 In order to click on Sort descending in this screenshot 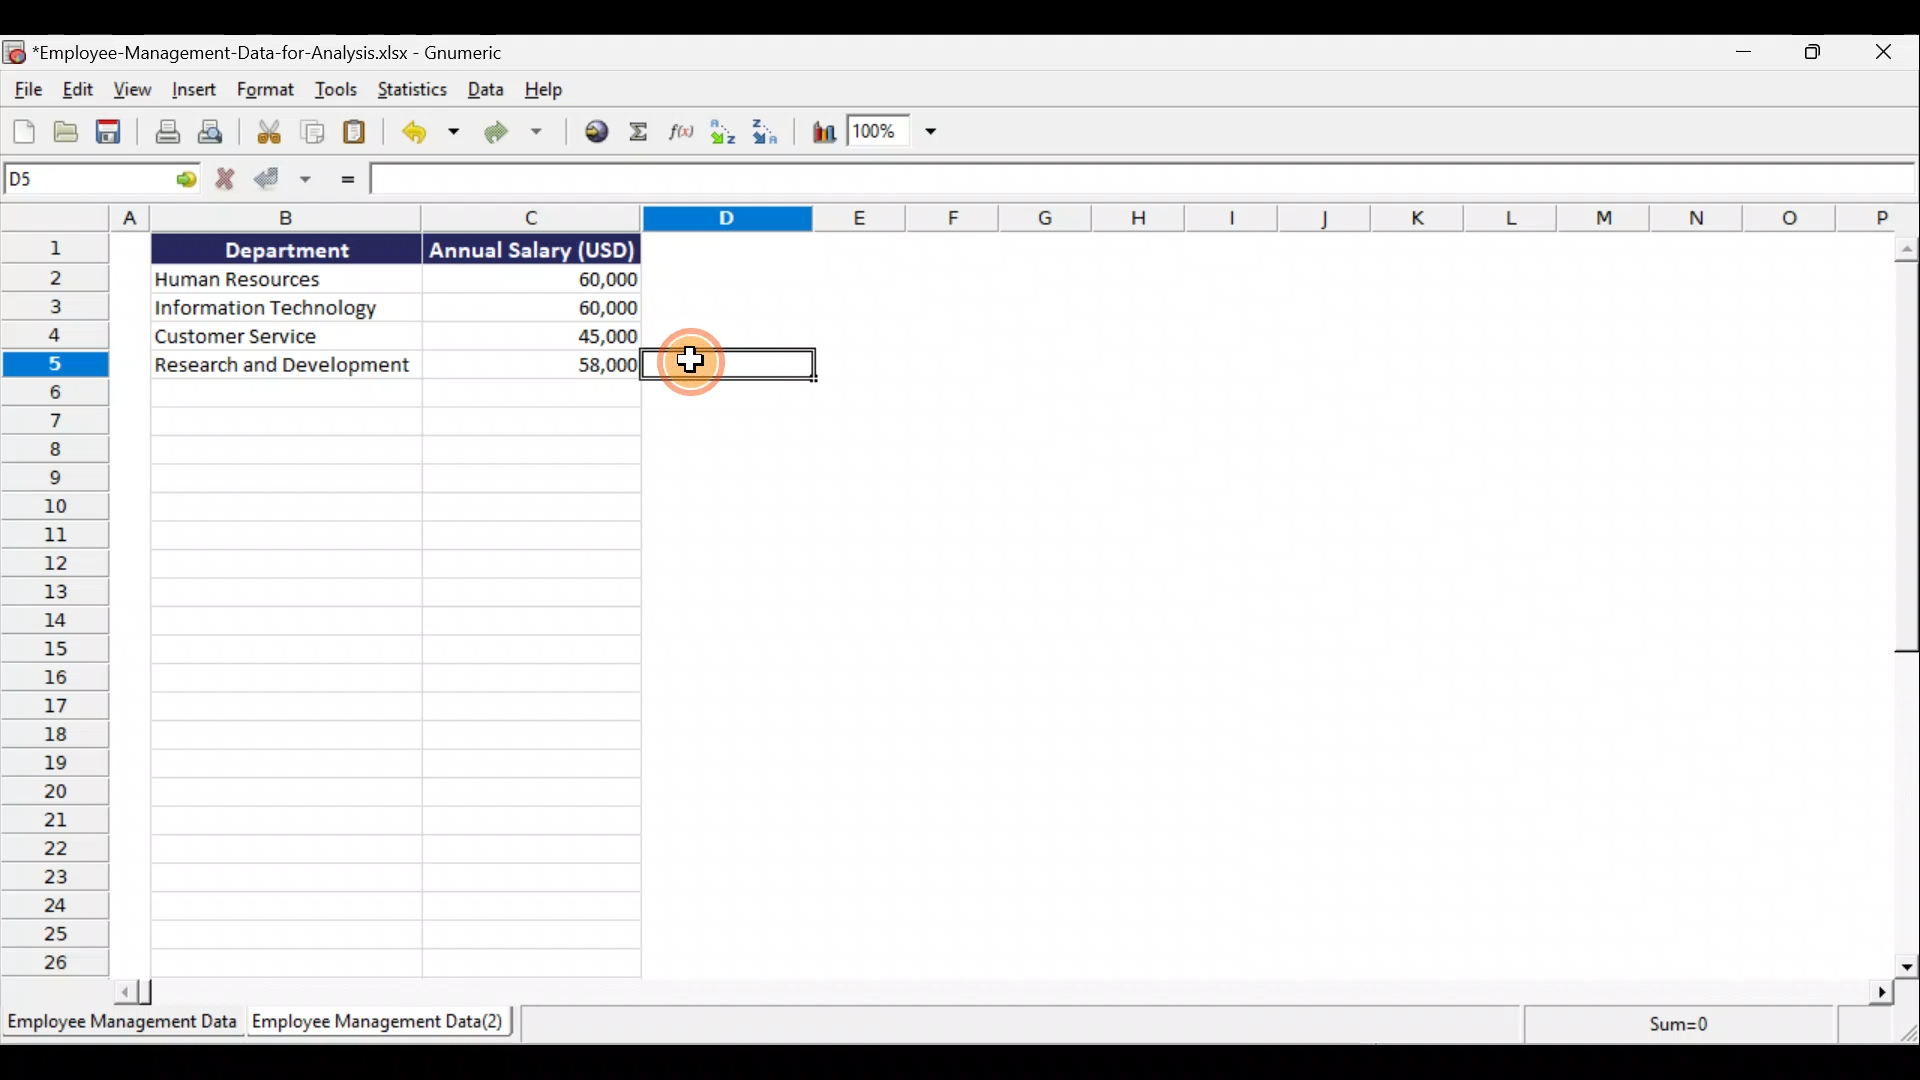, I will do `click(775, 136)`.